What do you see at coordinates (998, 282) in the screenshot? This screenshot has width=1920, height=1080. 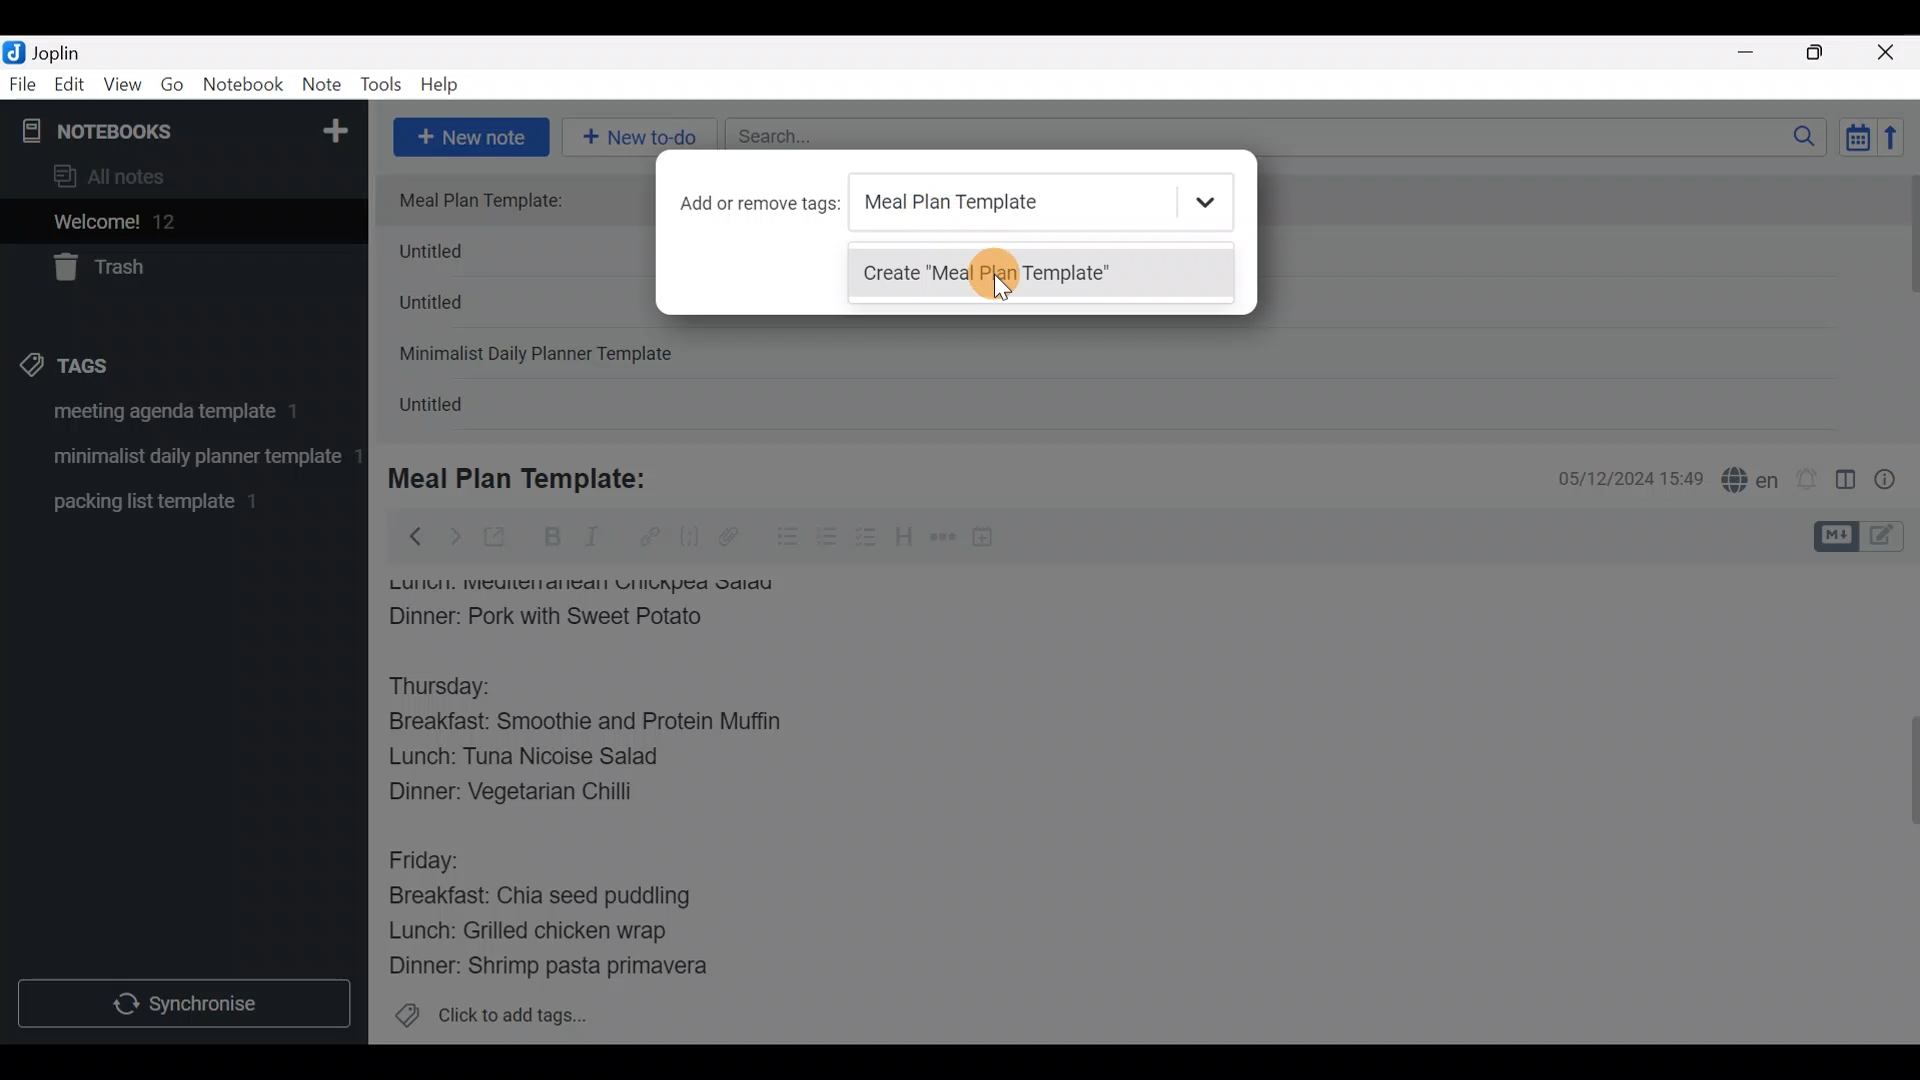 I see `Cursor` at bounding box center [998, 282].